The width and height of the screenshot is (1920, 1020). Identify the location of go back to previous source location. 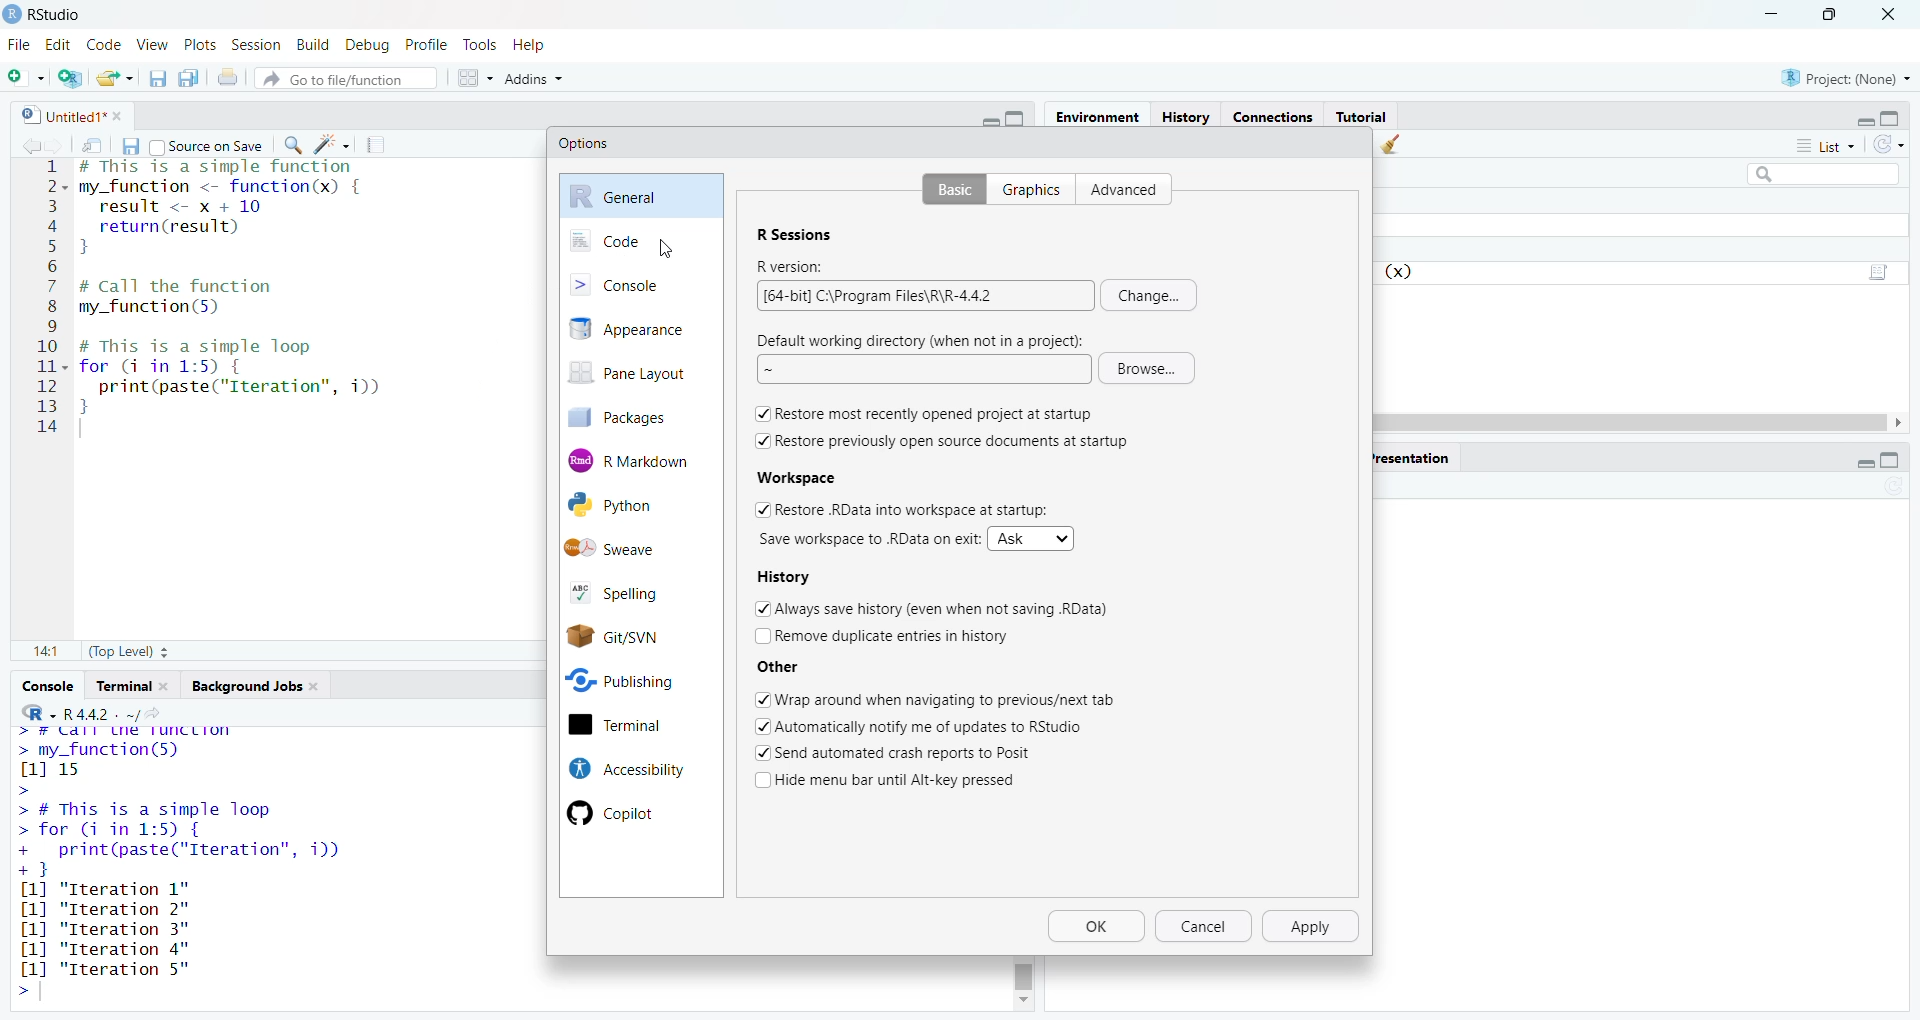
(22, 144).